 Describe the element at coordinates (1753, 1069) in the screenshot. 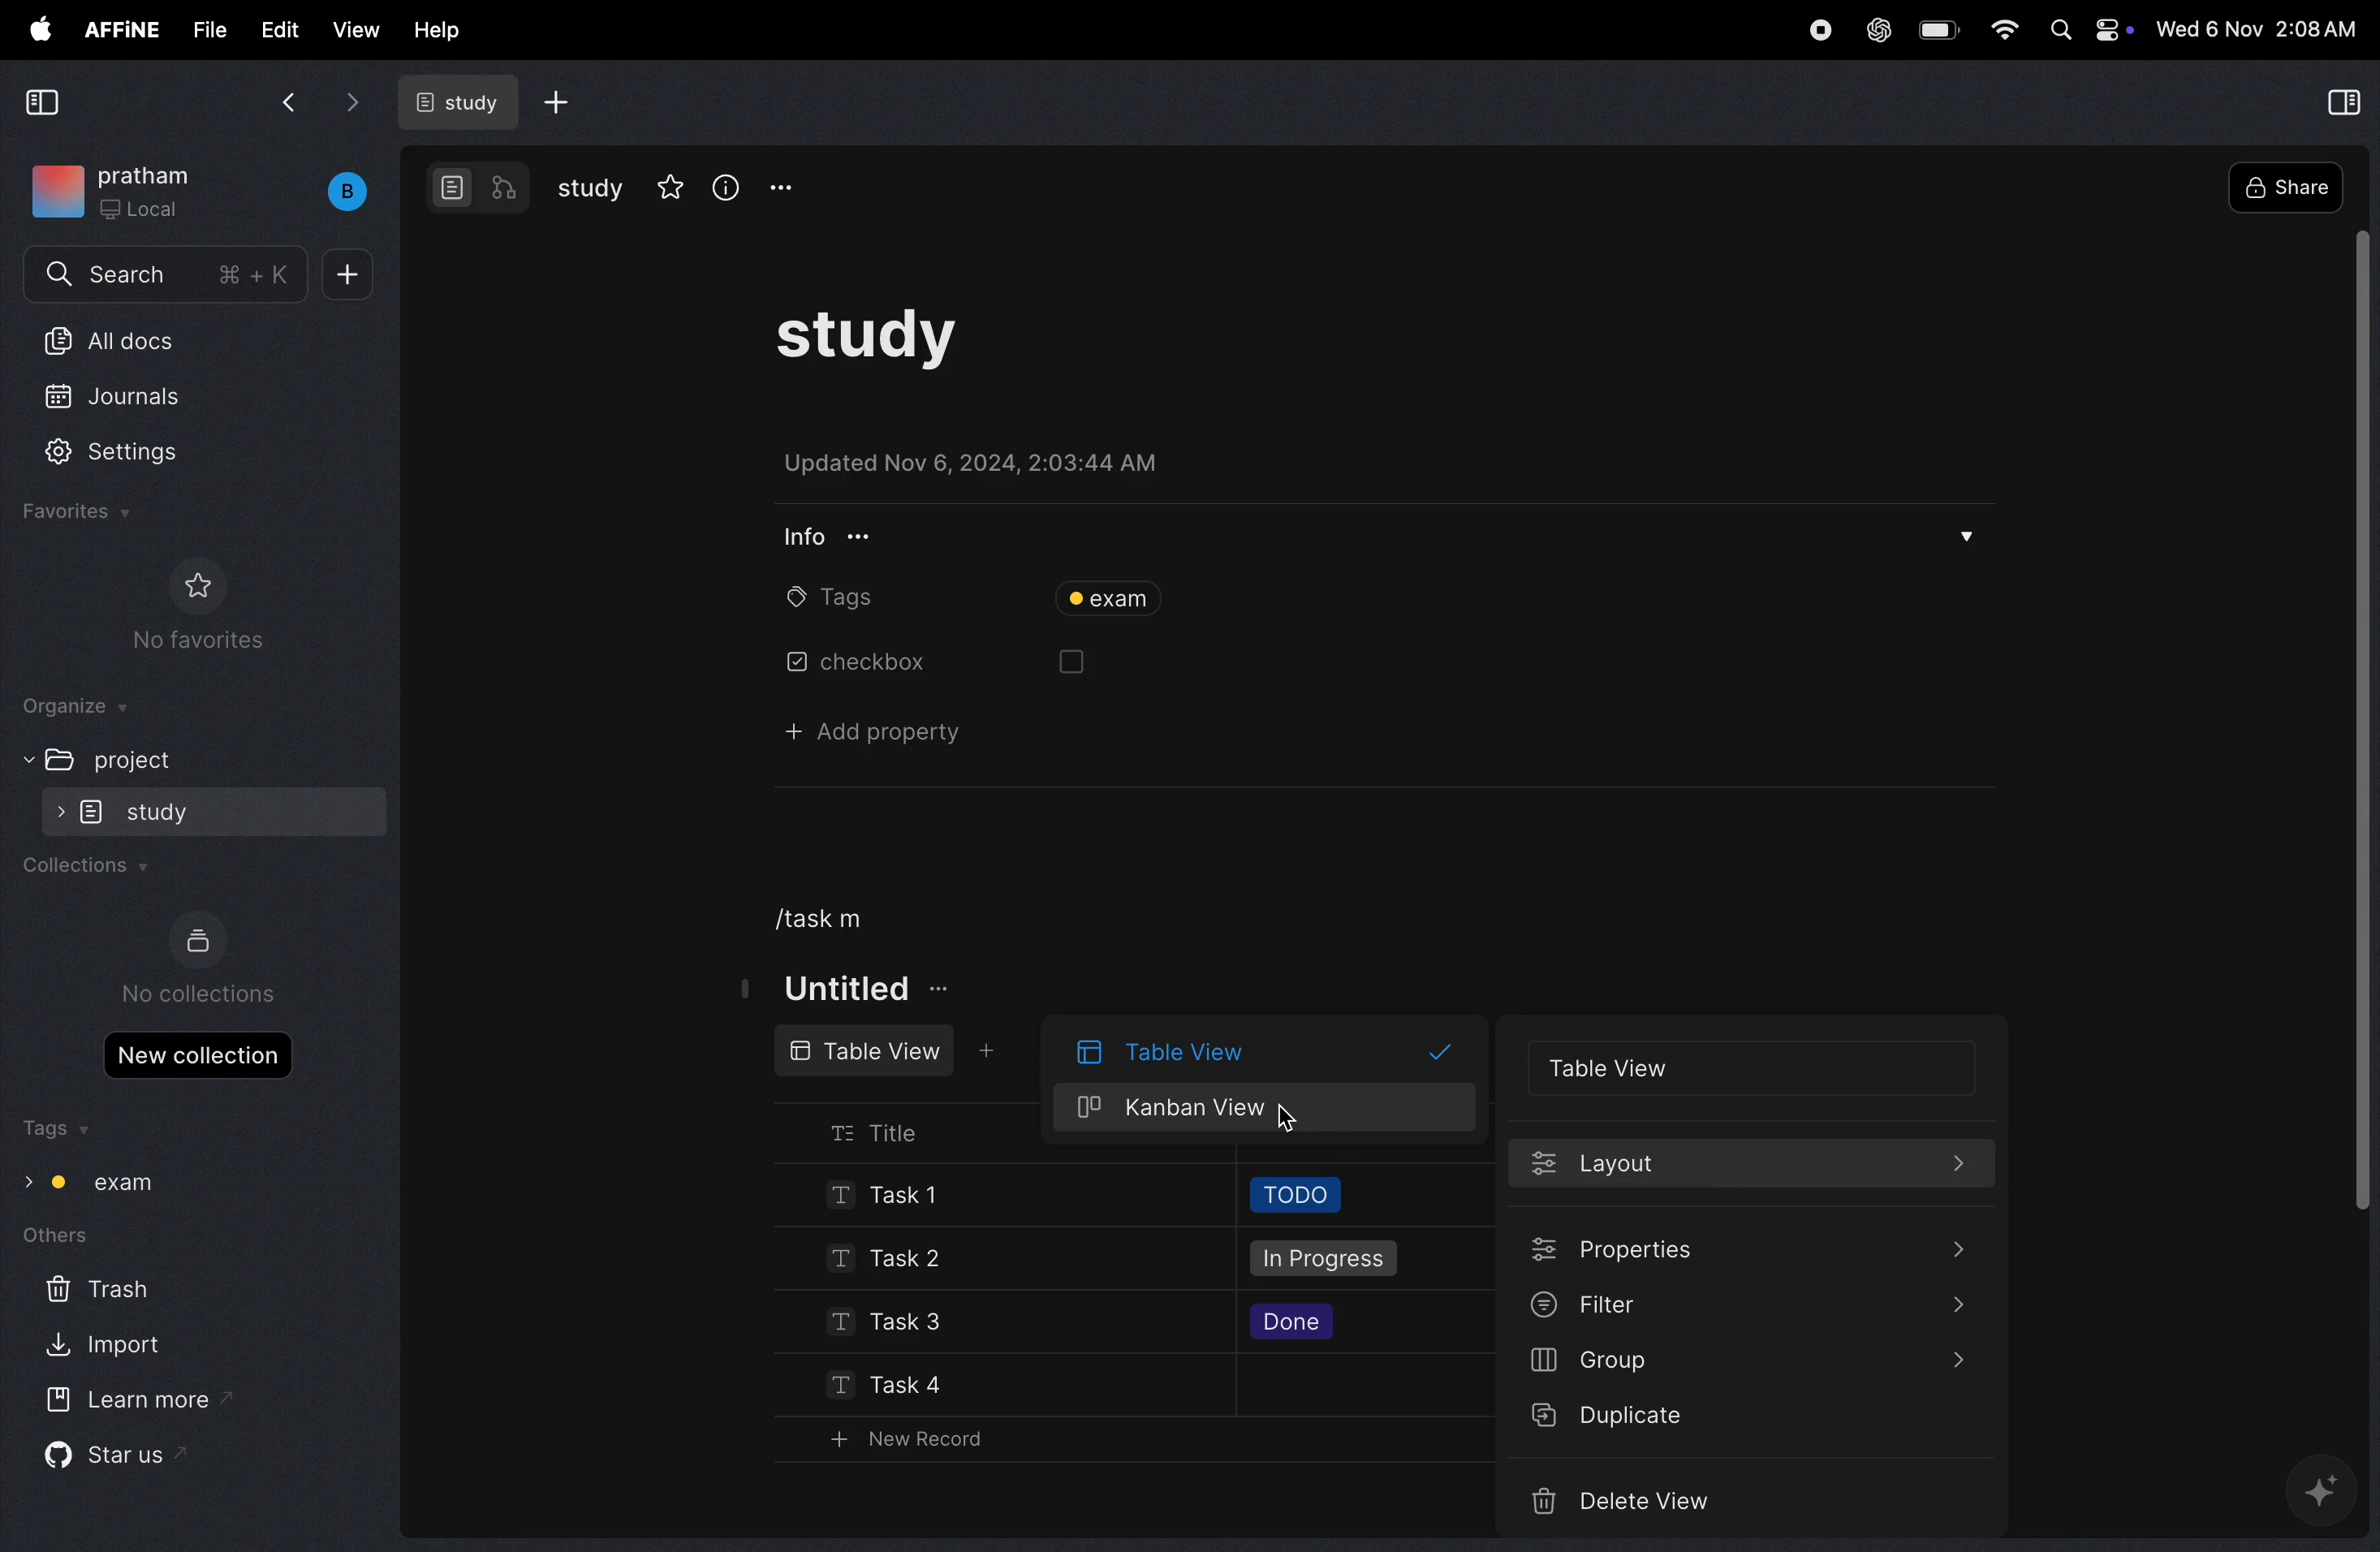

I see `table` at that location.